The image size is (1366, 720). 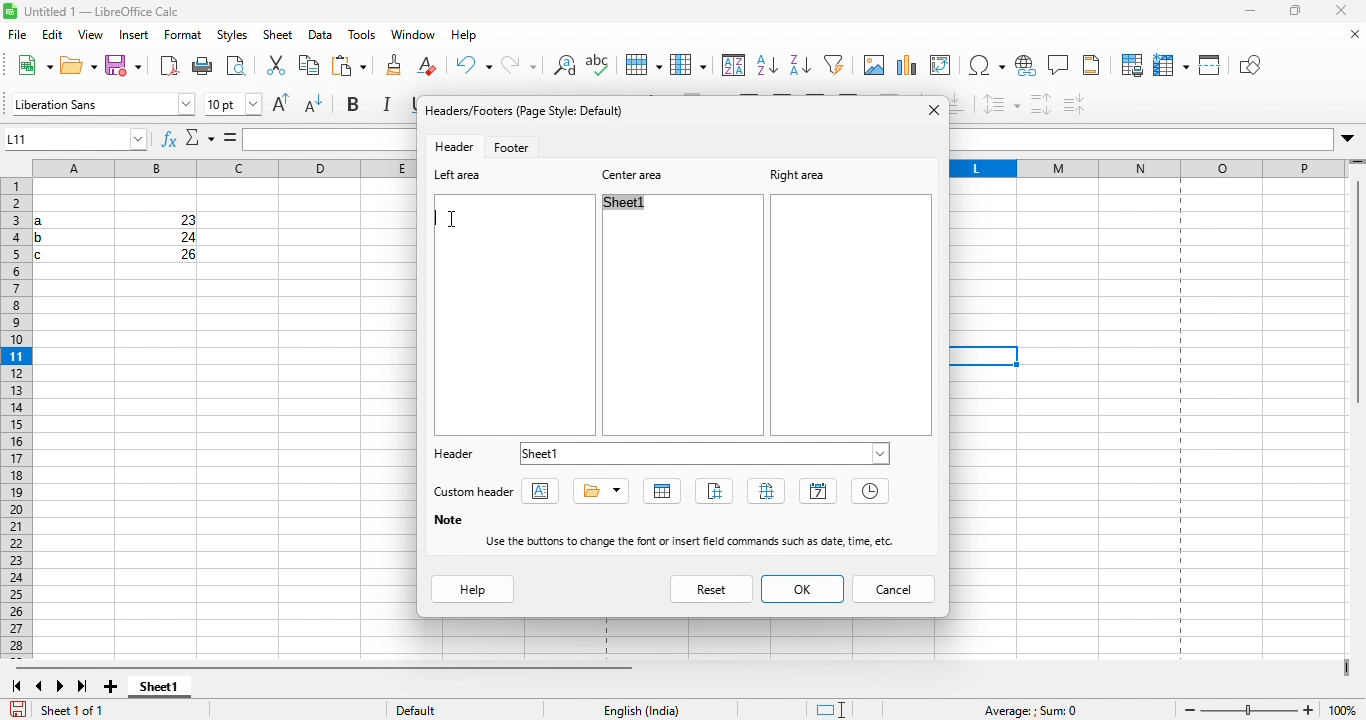 I want to click on cut, so click(x=240, y=68).